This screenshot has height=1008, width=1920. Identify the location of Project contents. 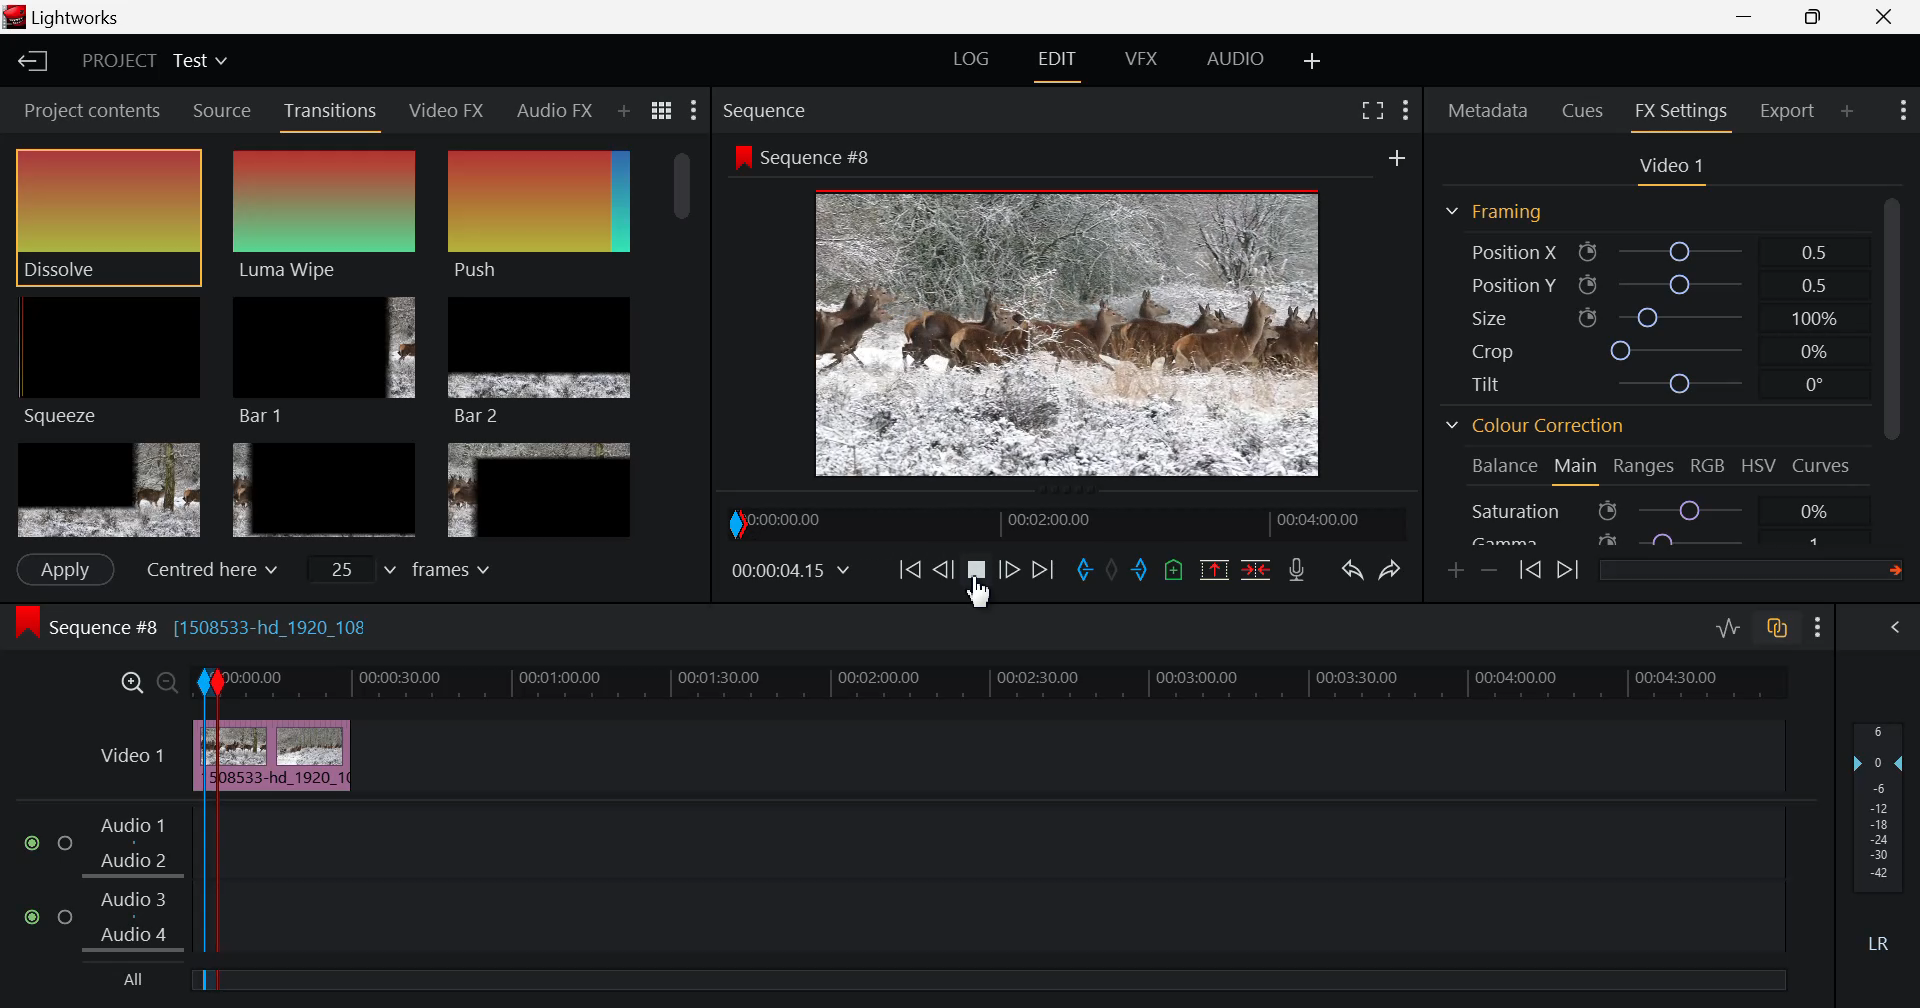
(85, 111).